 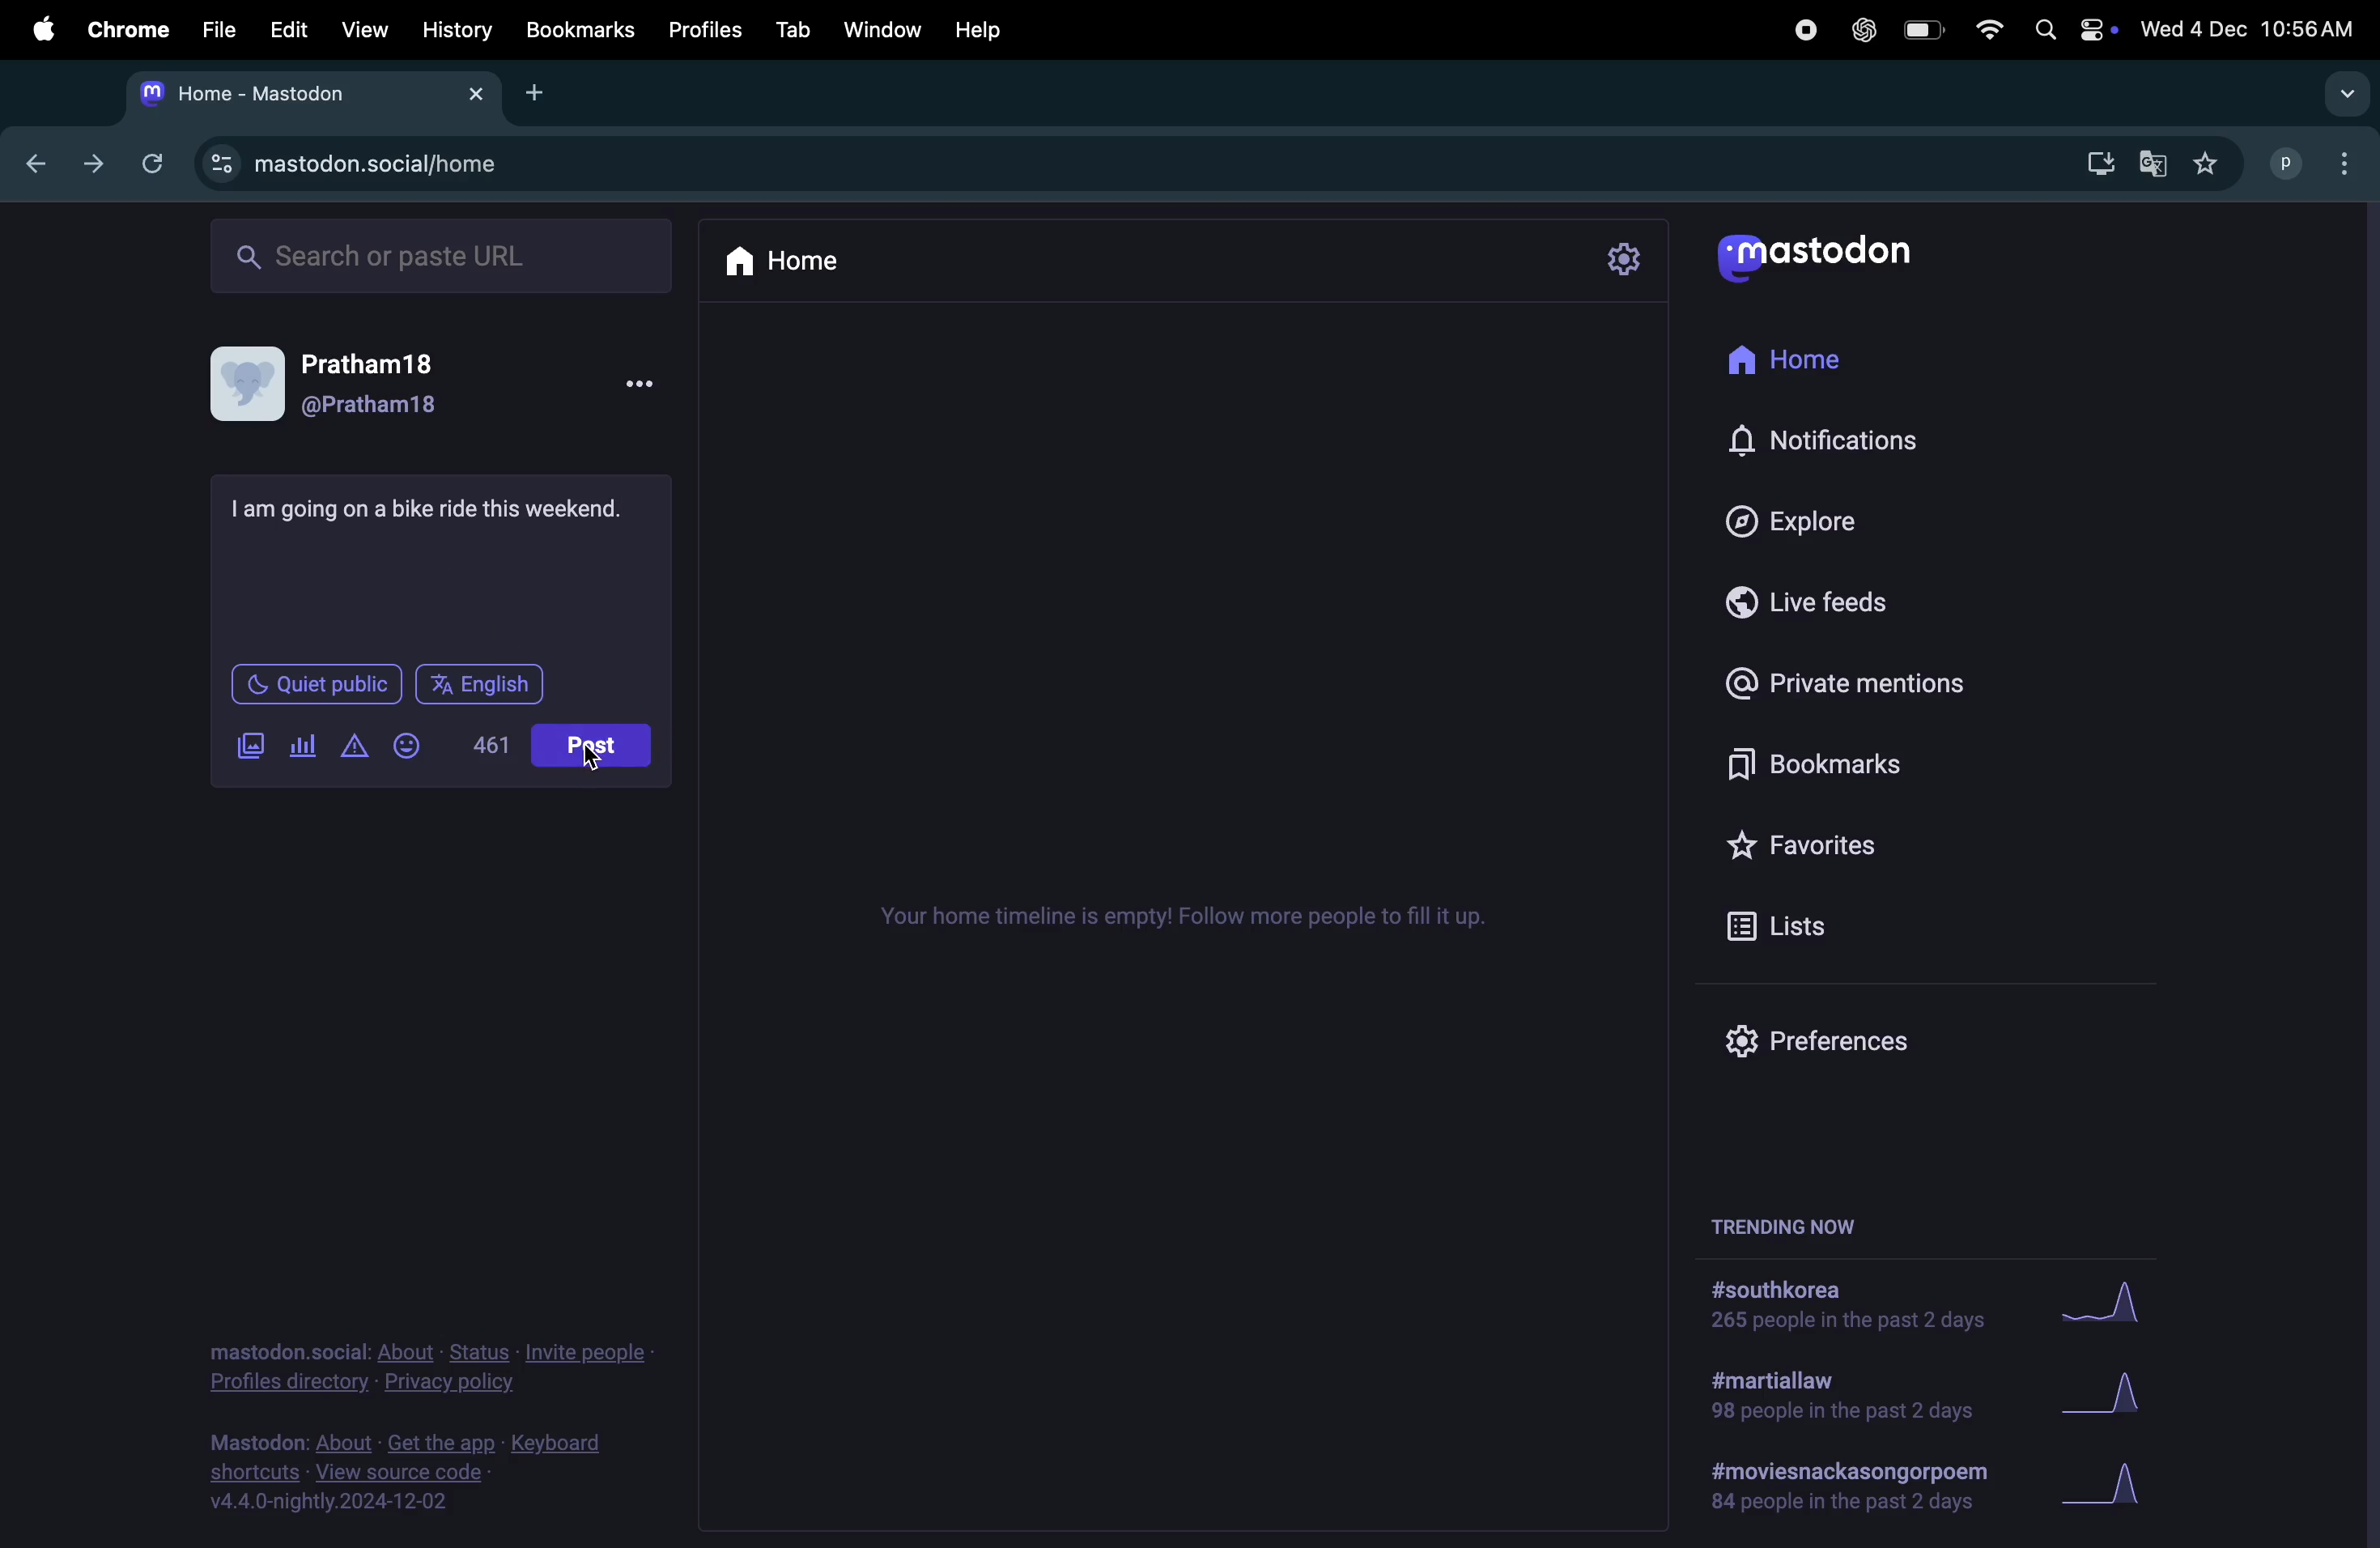 I want to click on Post, so click(x=593, y=742).